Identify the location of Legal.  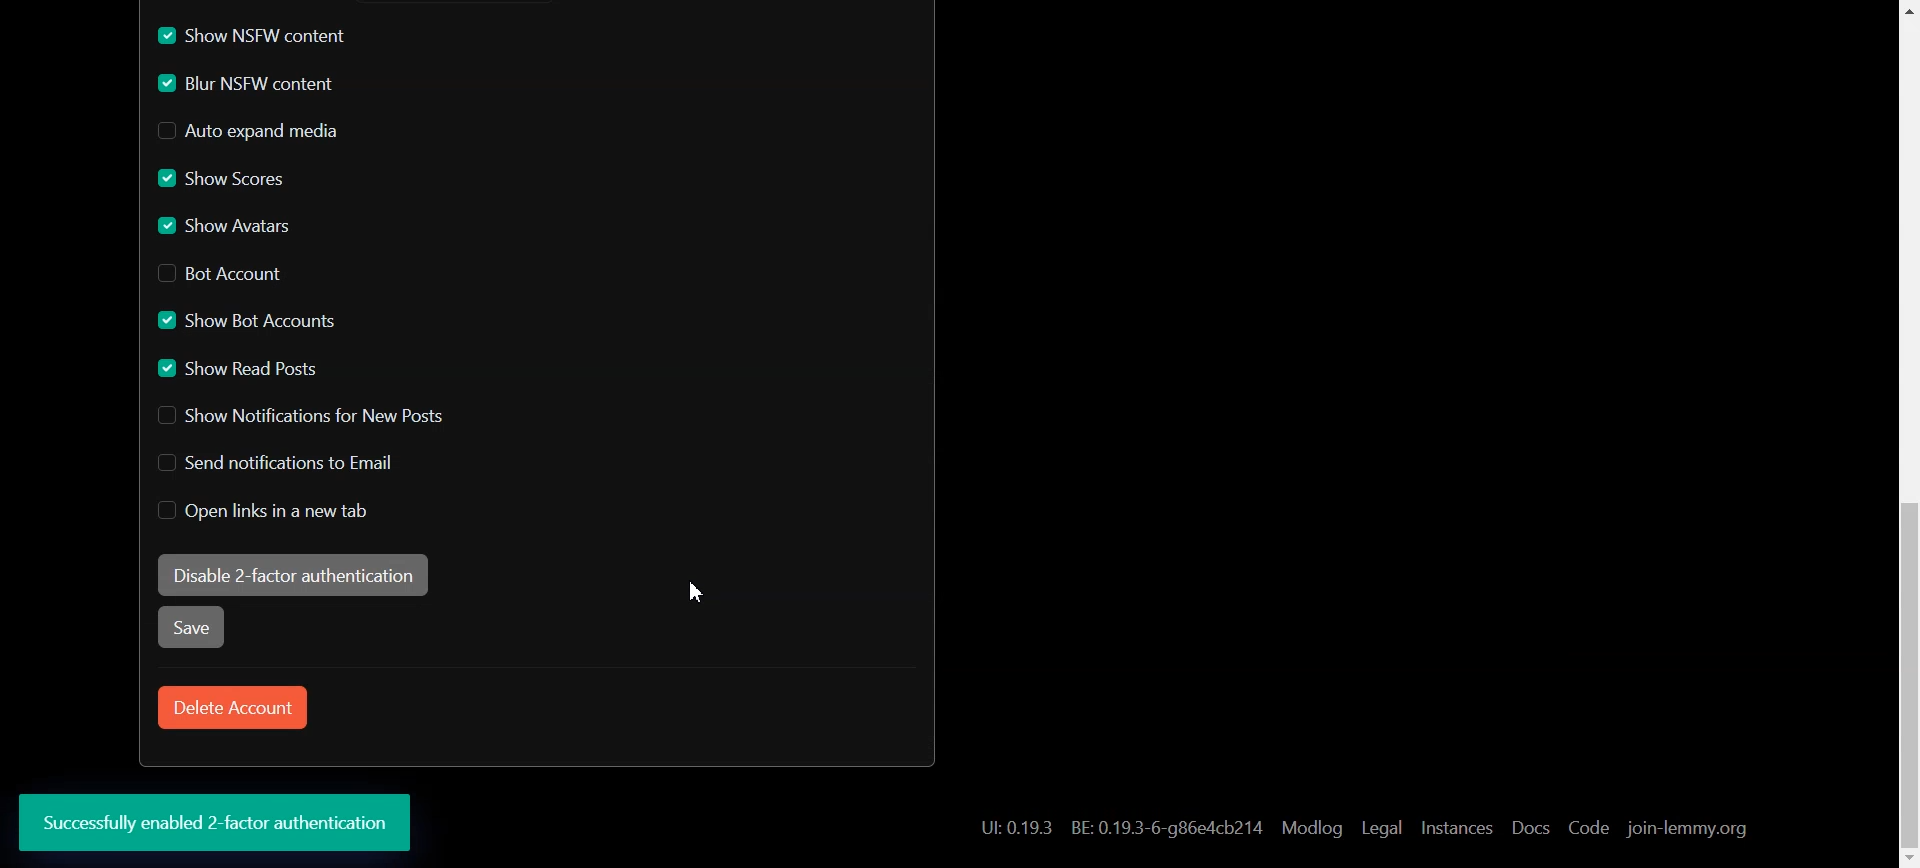
(1382, 828).